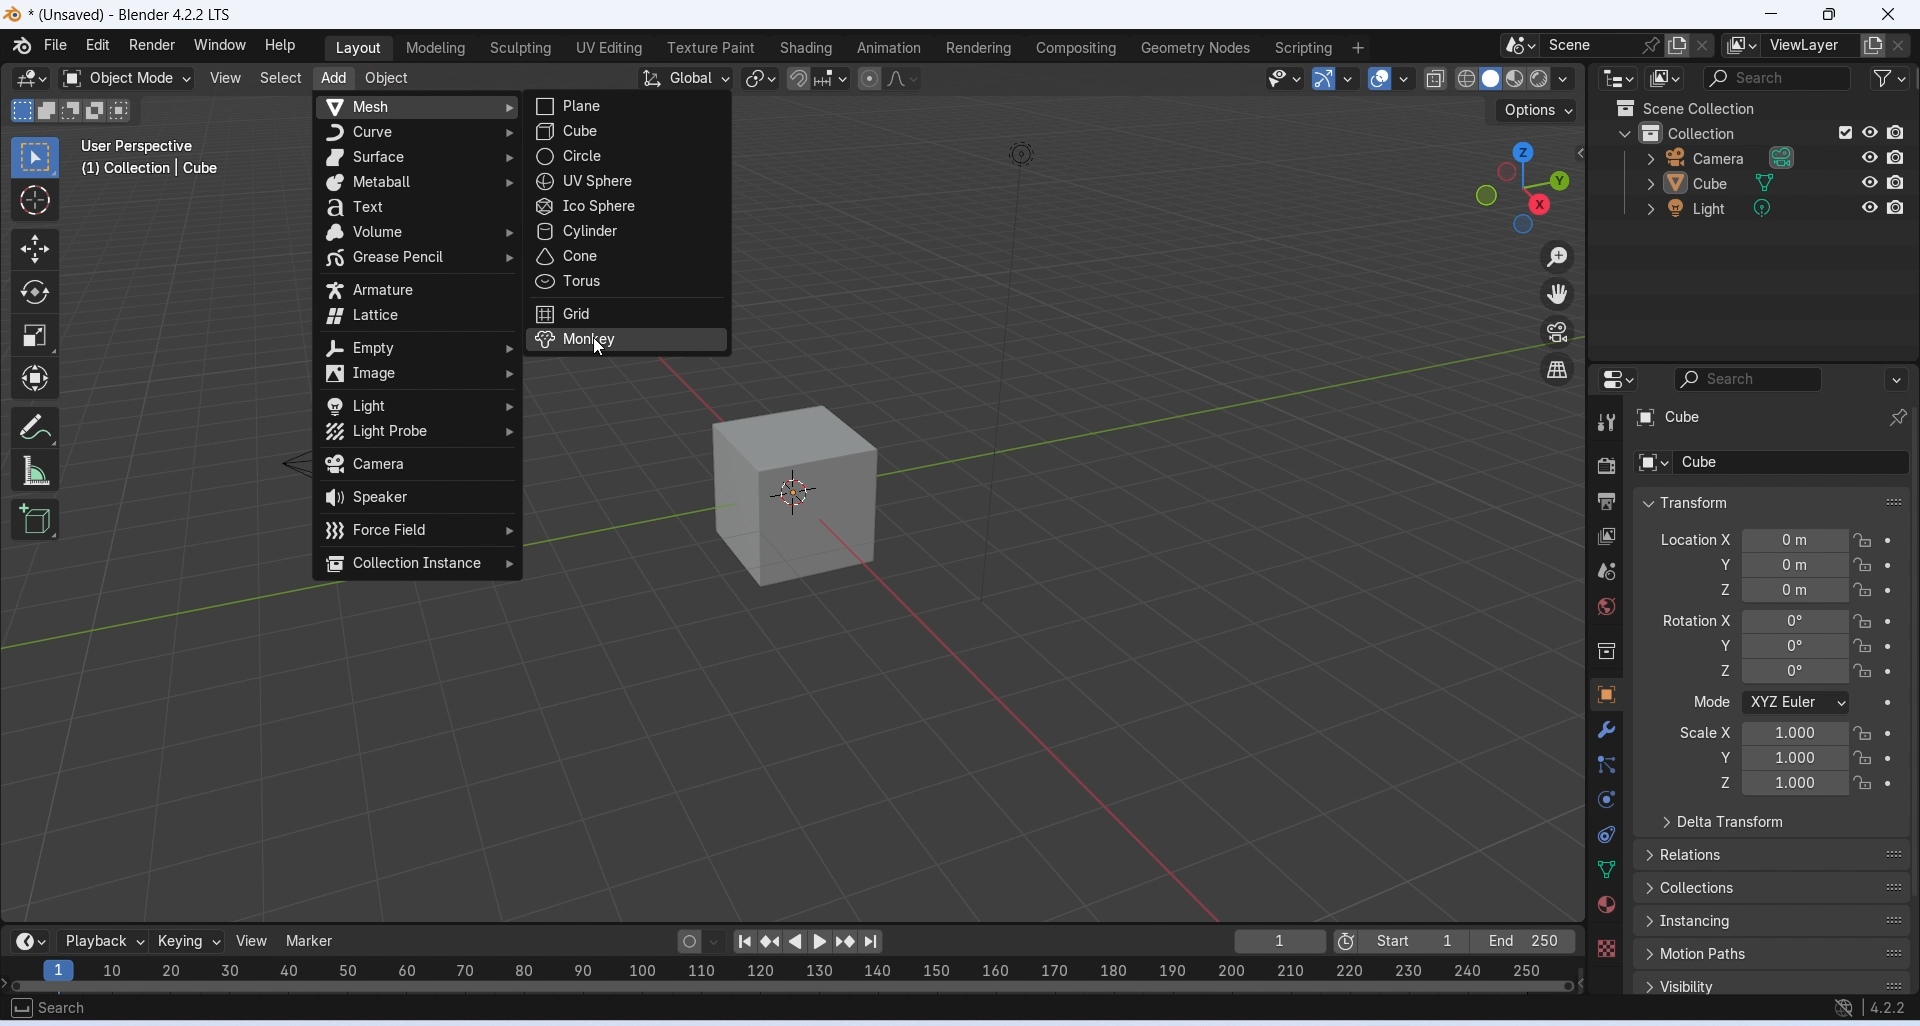 The width and height of the screenshot is (1920, 1026). I want to click on Cube layer, so click(1766, 416).